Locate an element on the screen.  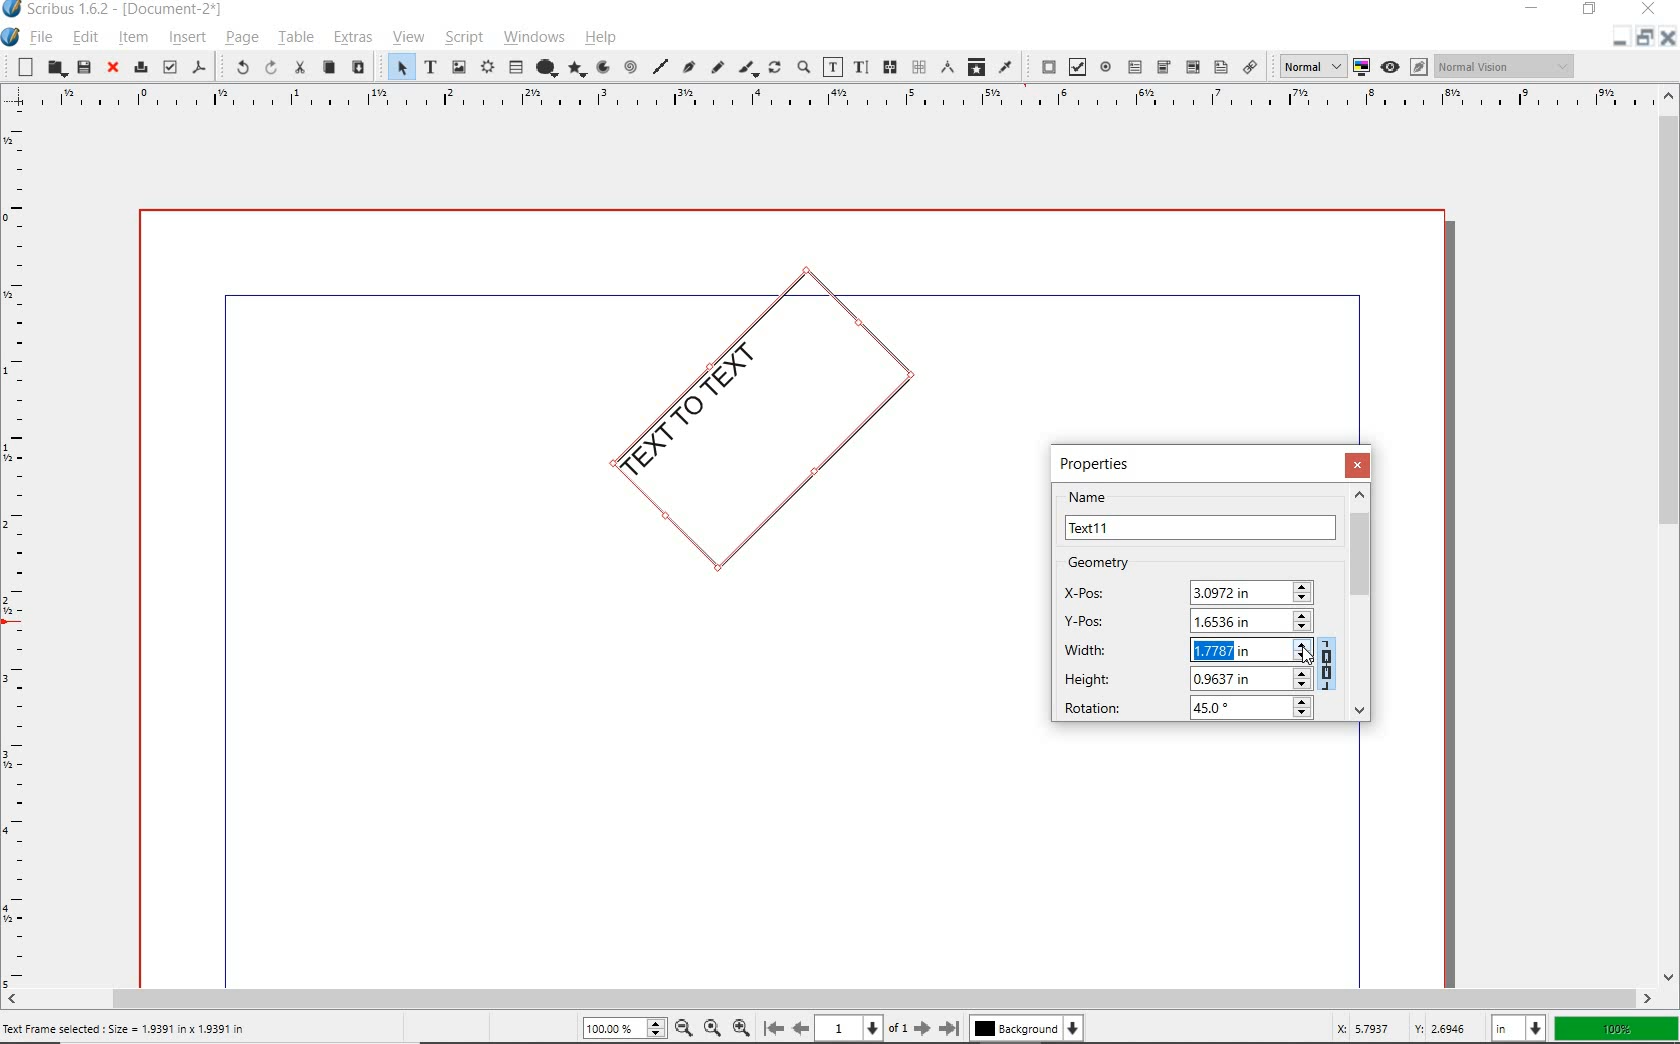
redo is located at coordinates (269, 69).